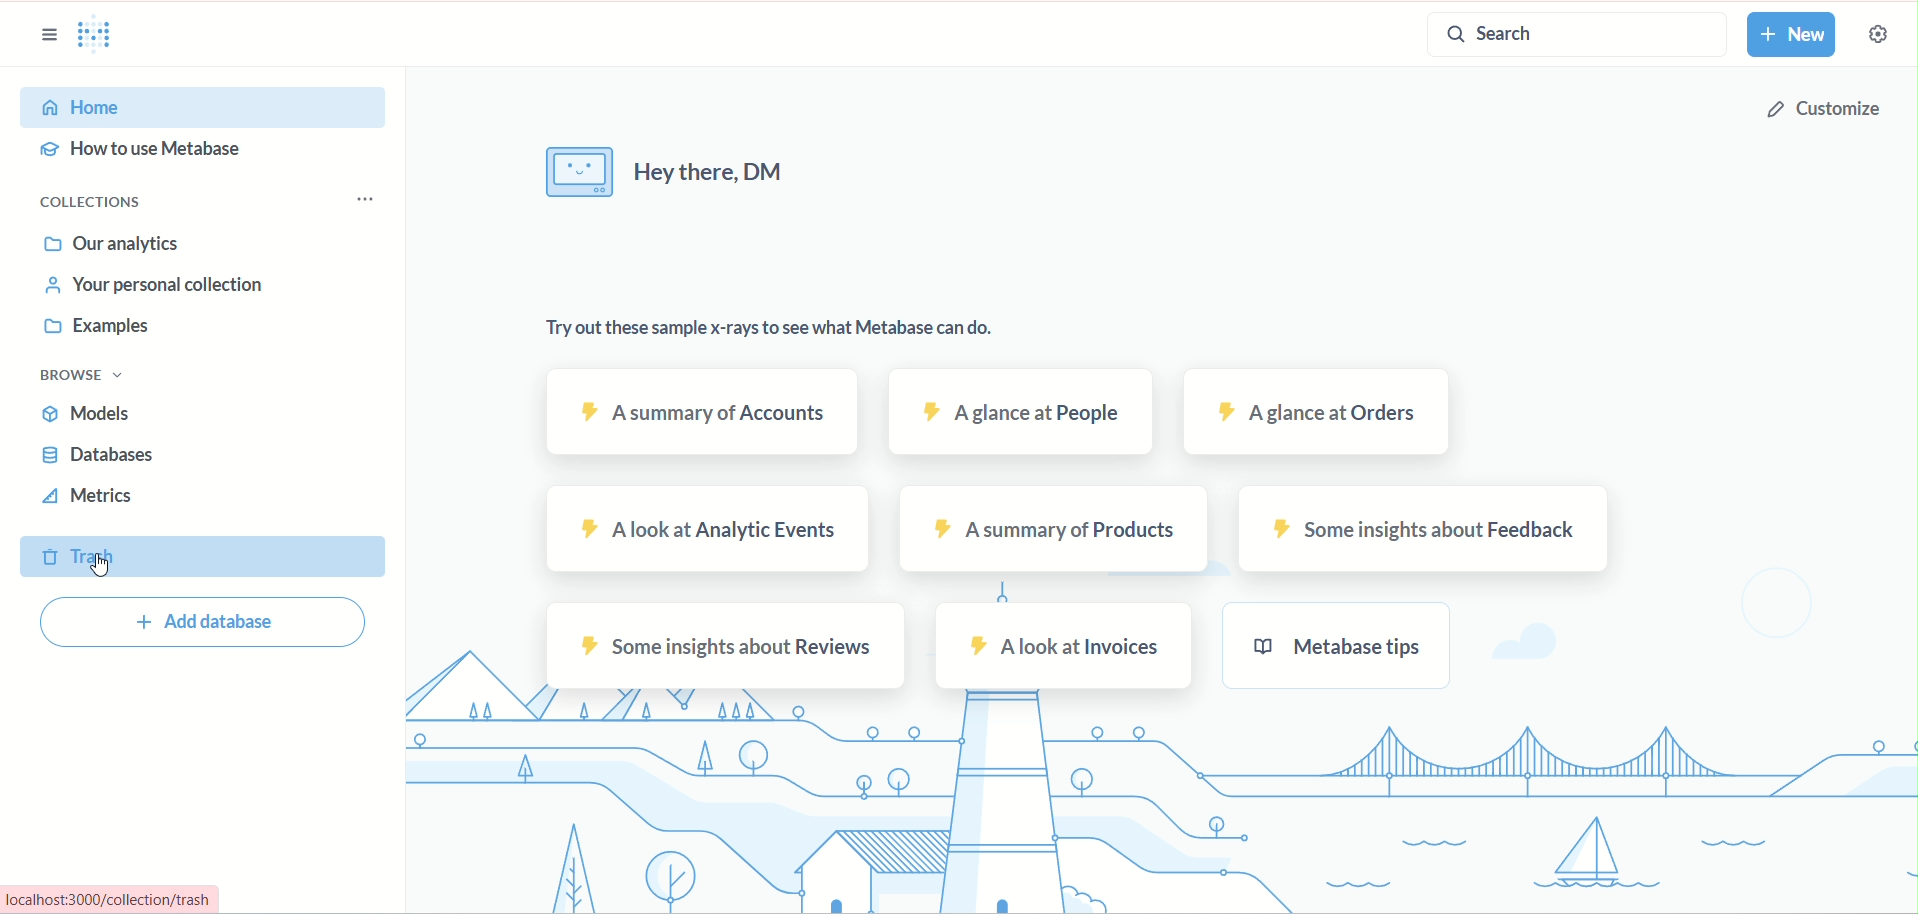 This screenshot has width=1918, height=914. Describe the element at coordinates (202, 108) in the screenshot. I see `home` at that location.